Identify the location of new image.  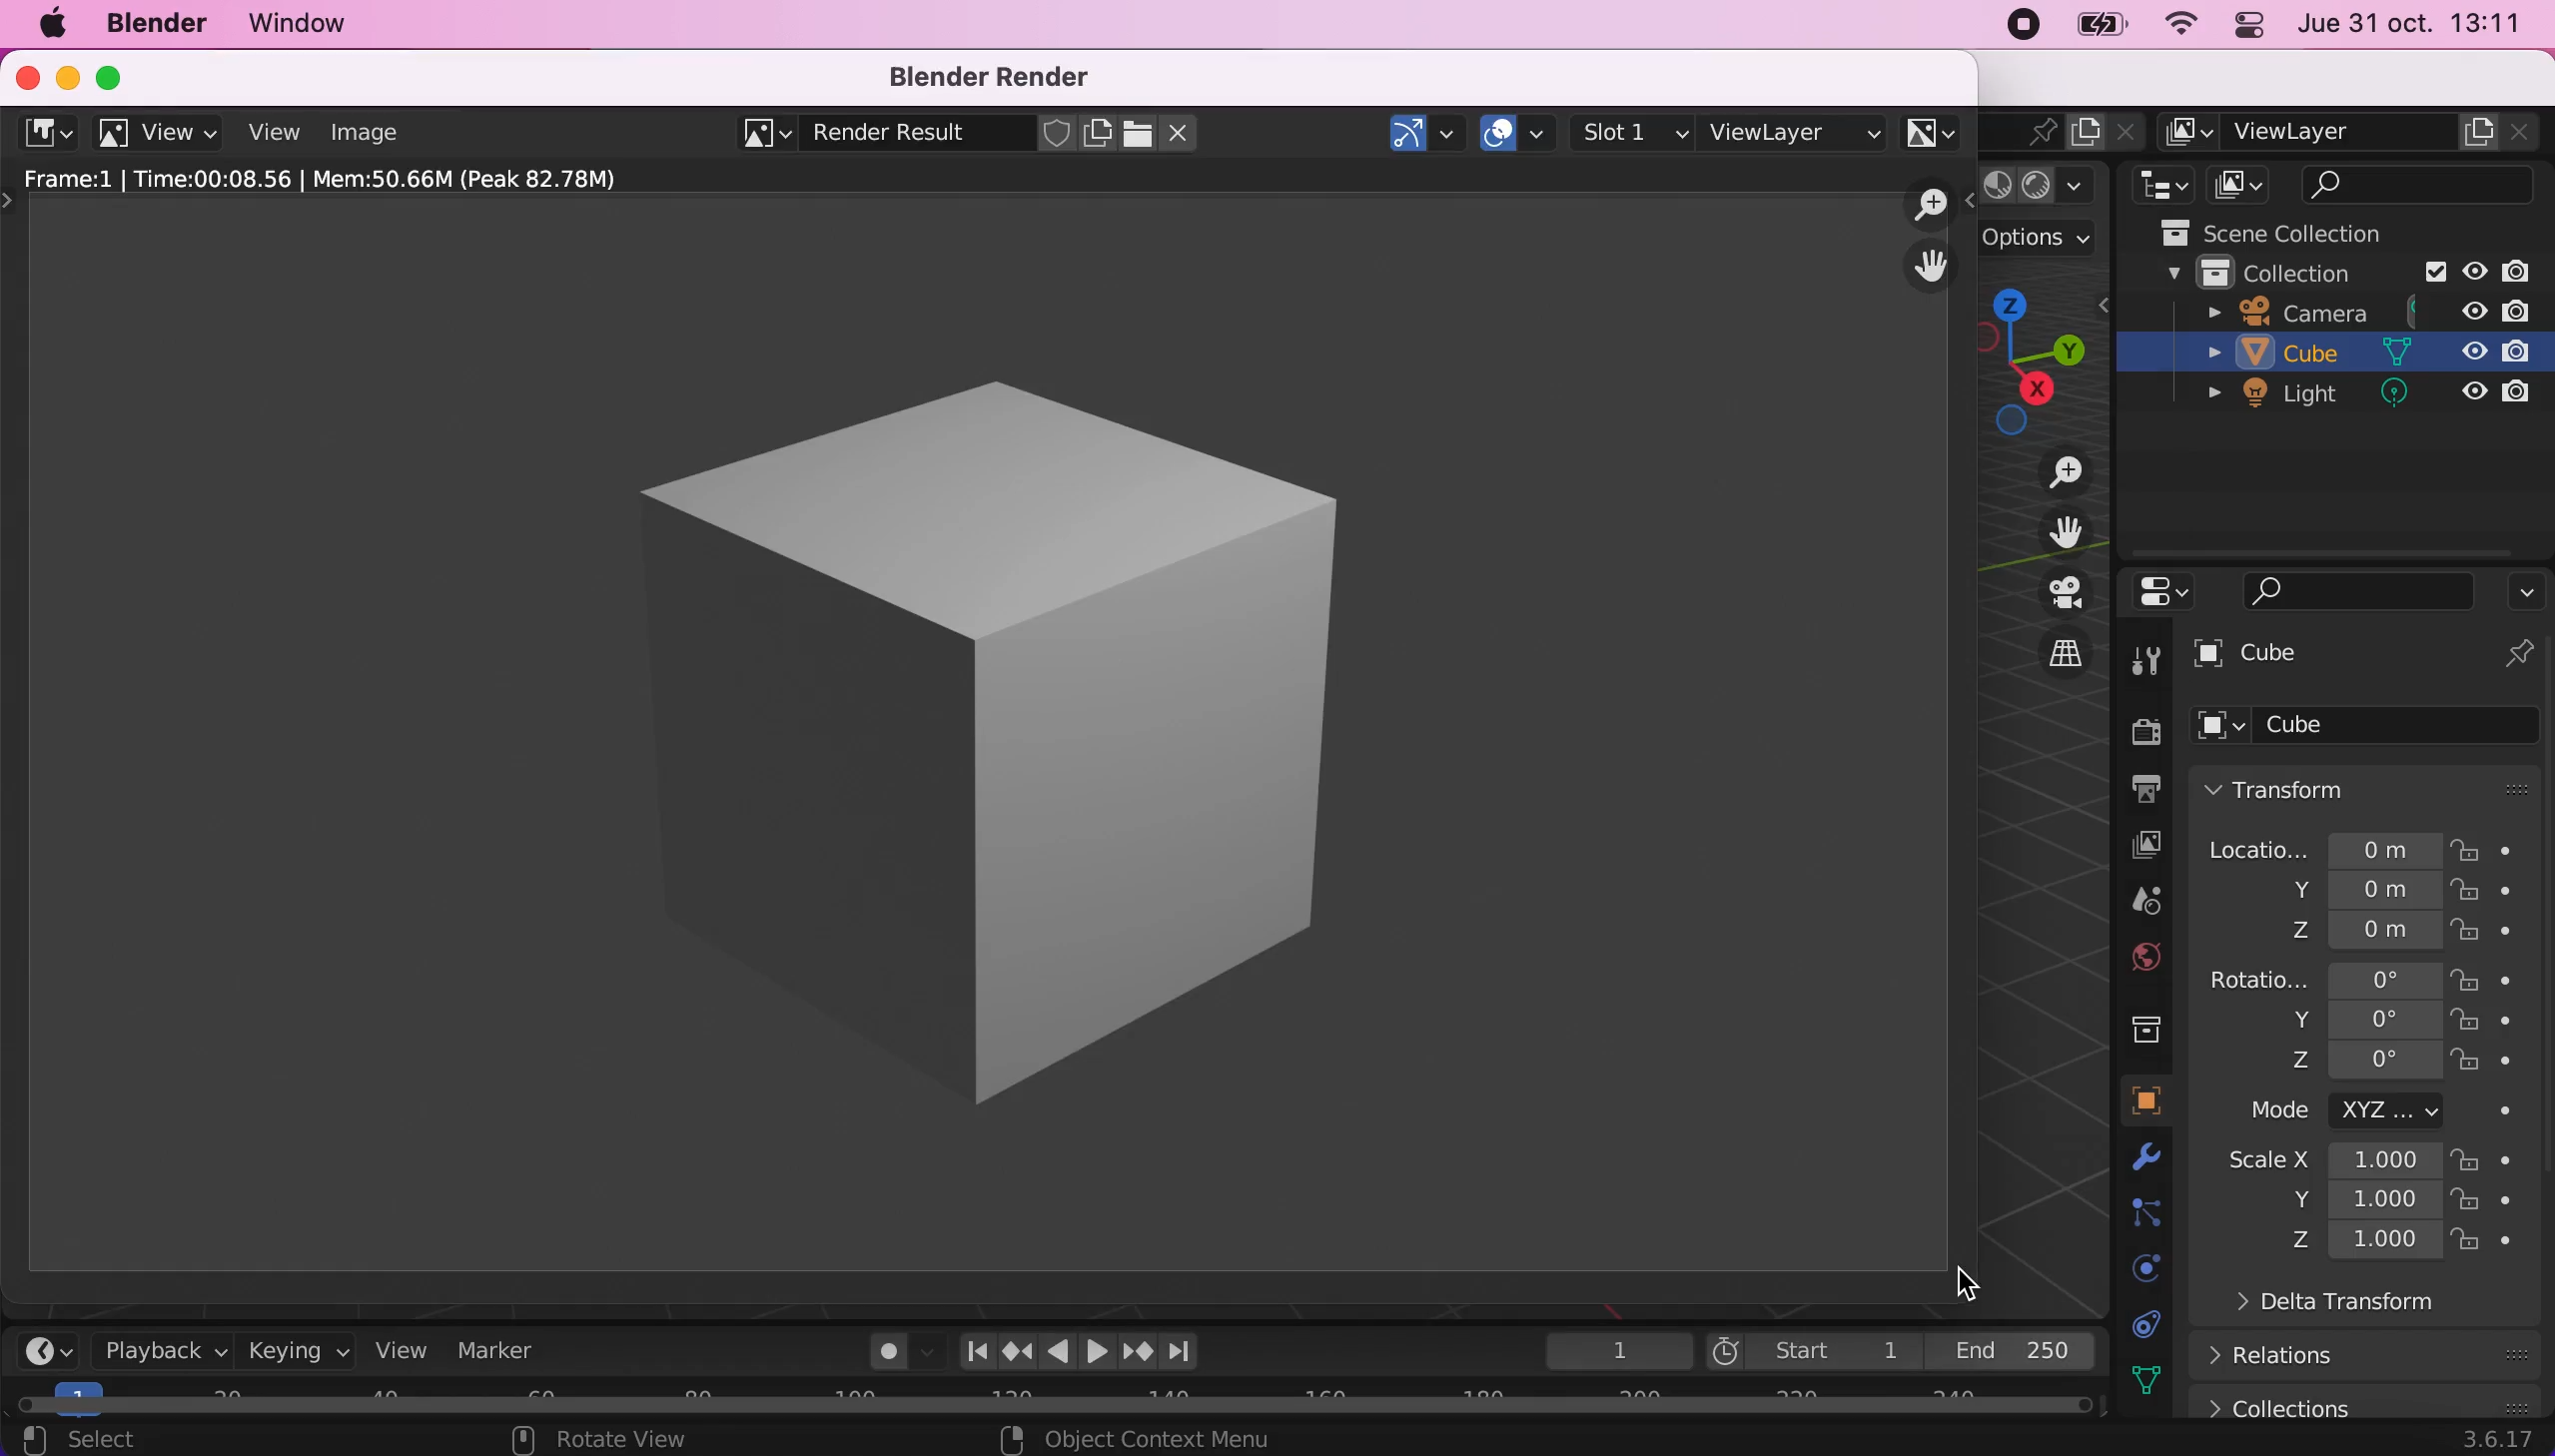
(1099, 134).